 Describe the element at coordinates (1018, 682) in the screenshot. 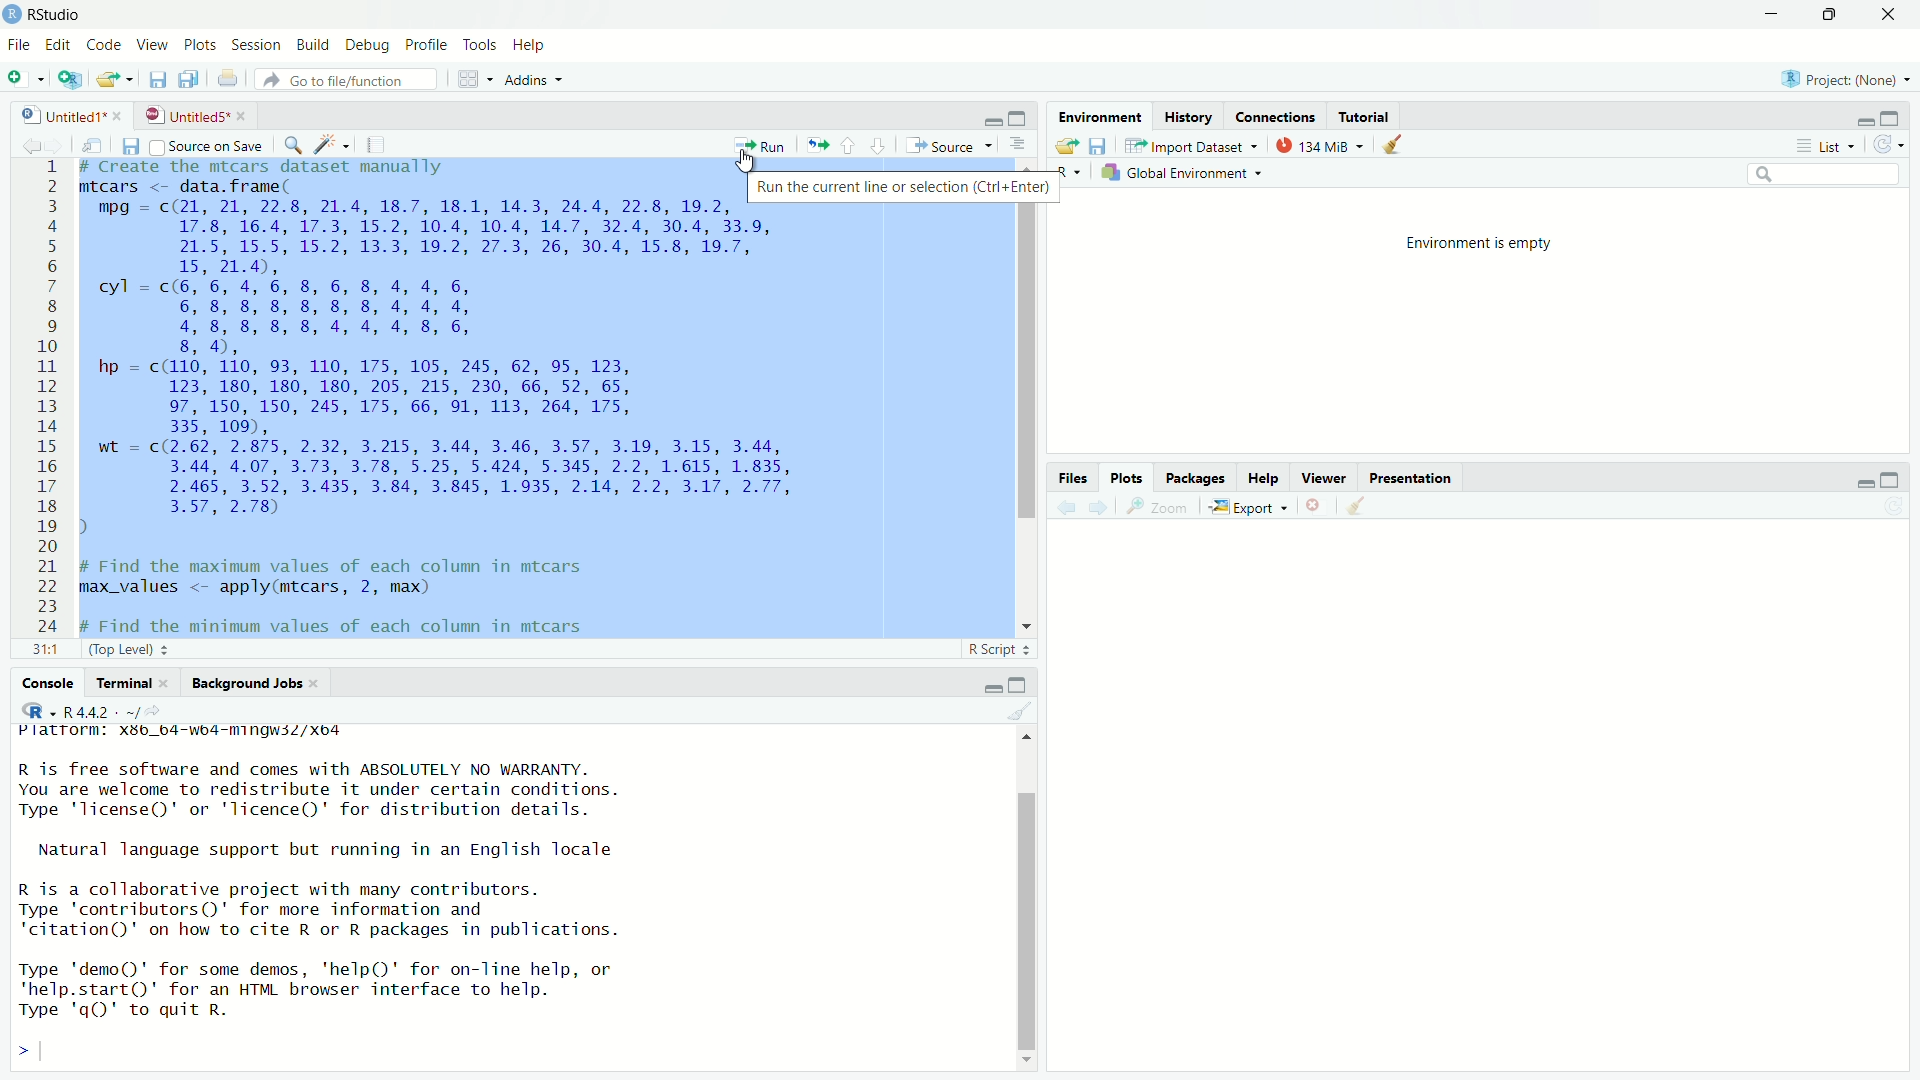

I see `maximise` at that location.